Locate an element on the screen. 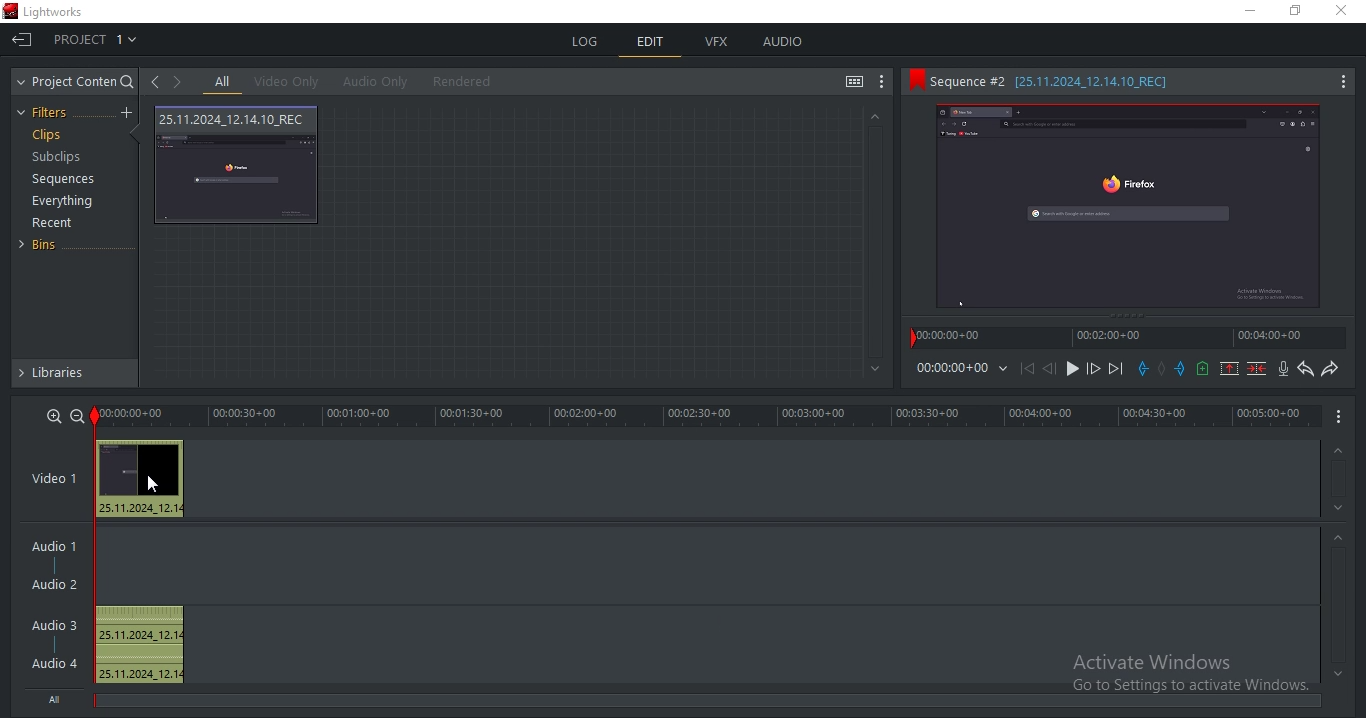 Image resolution: width=1366 pixels, height=718 pixels. audio only is located at coordinates (377, 81).